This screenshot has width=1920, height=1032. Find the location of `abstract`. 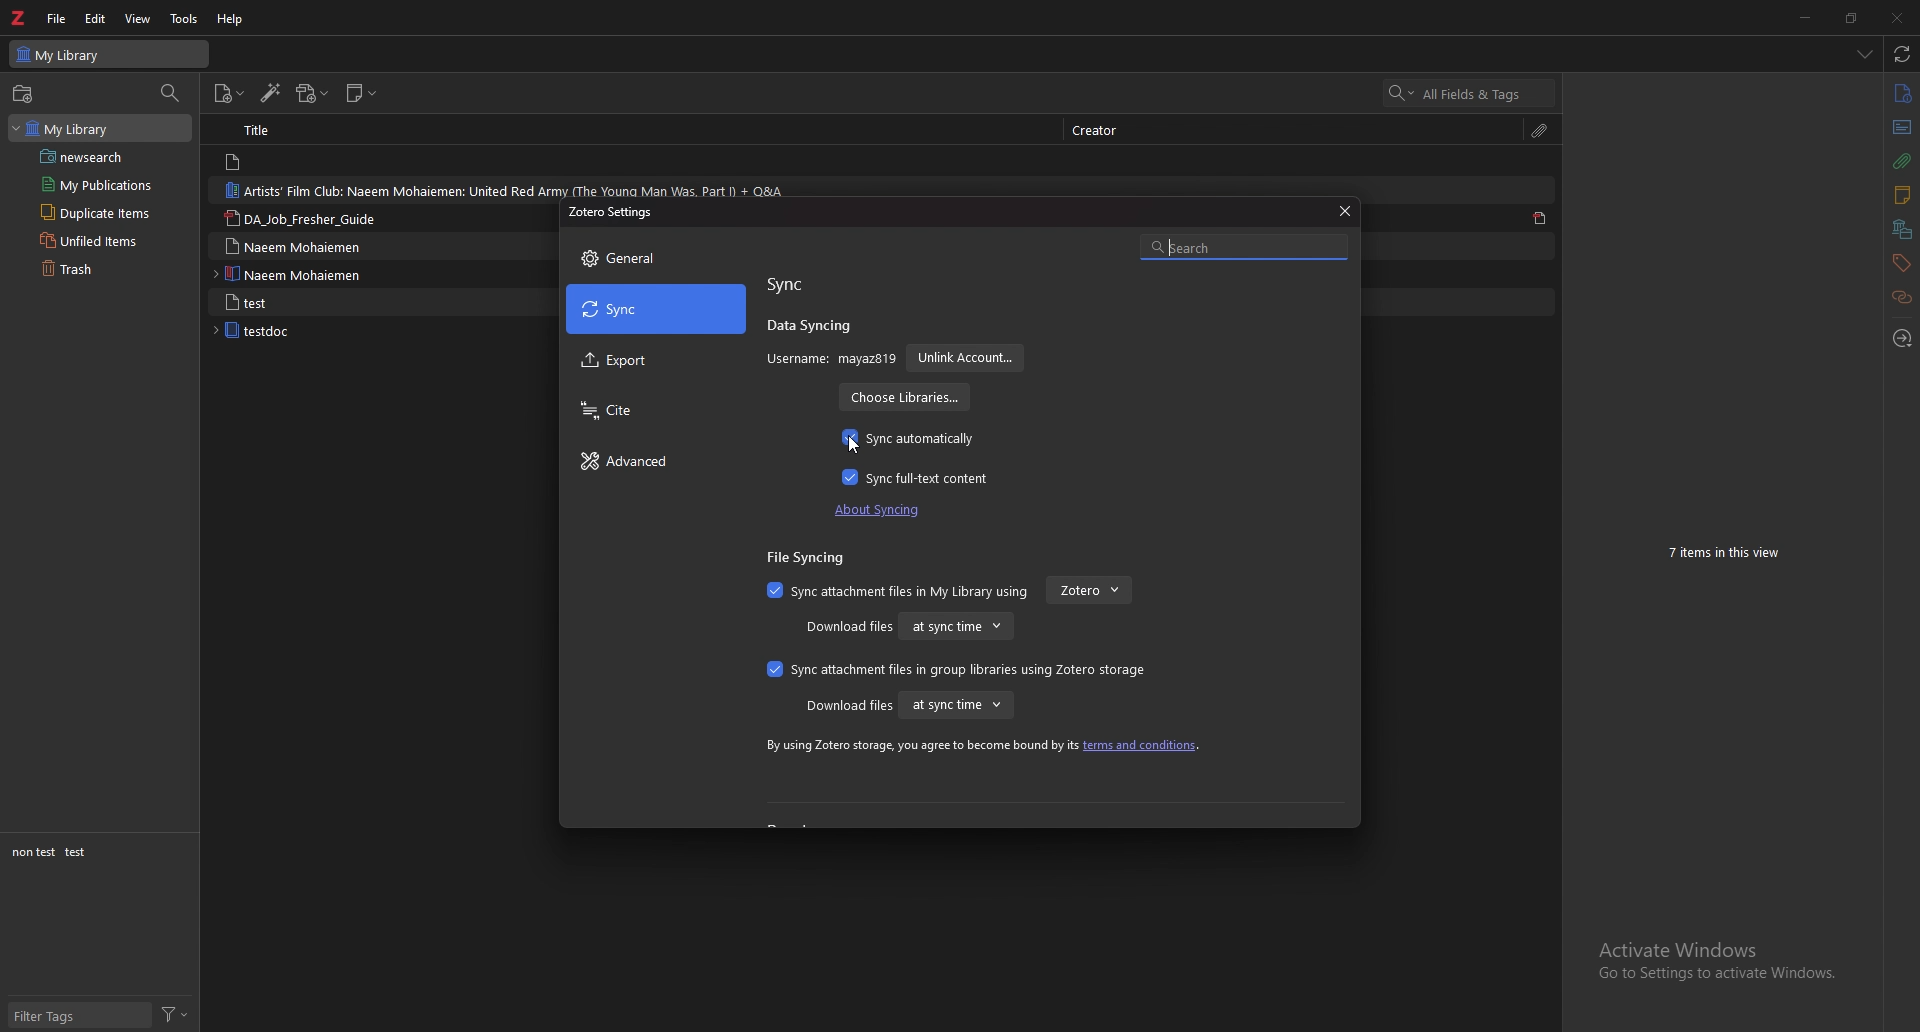

abstract is located at coordinates (1900, 128).